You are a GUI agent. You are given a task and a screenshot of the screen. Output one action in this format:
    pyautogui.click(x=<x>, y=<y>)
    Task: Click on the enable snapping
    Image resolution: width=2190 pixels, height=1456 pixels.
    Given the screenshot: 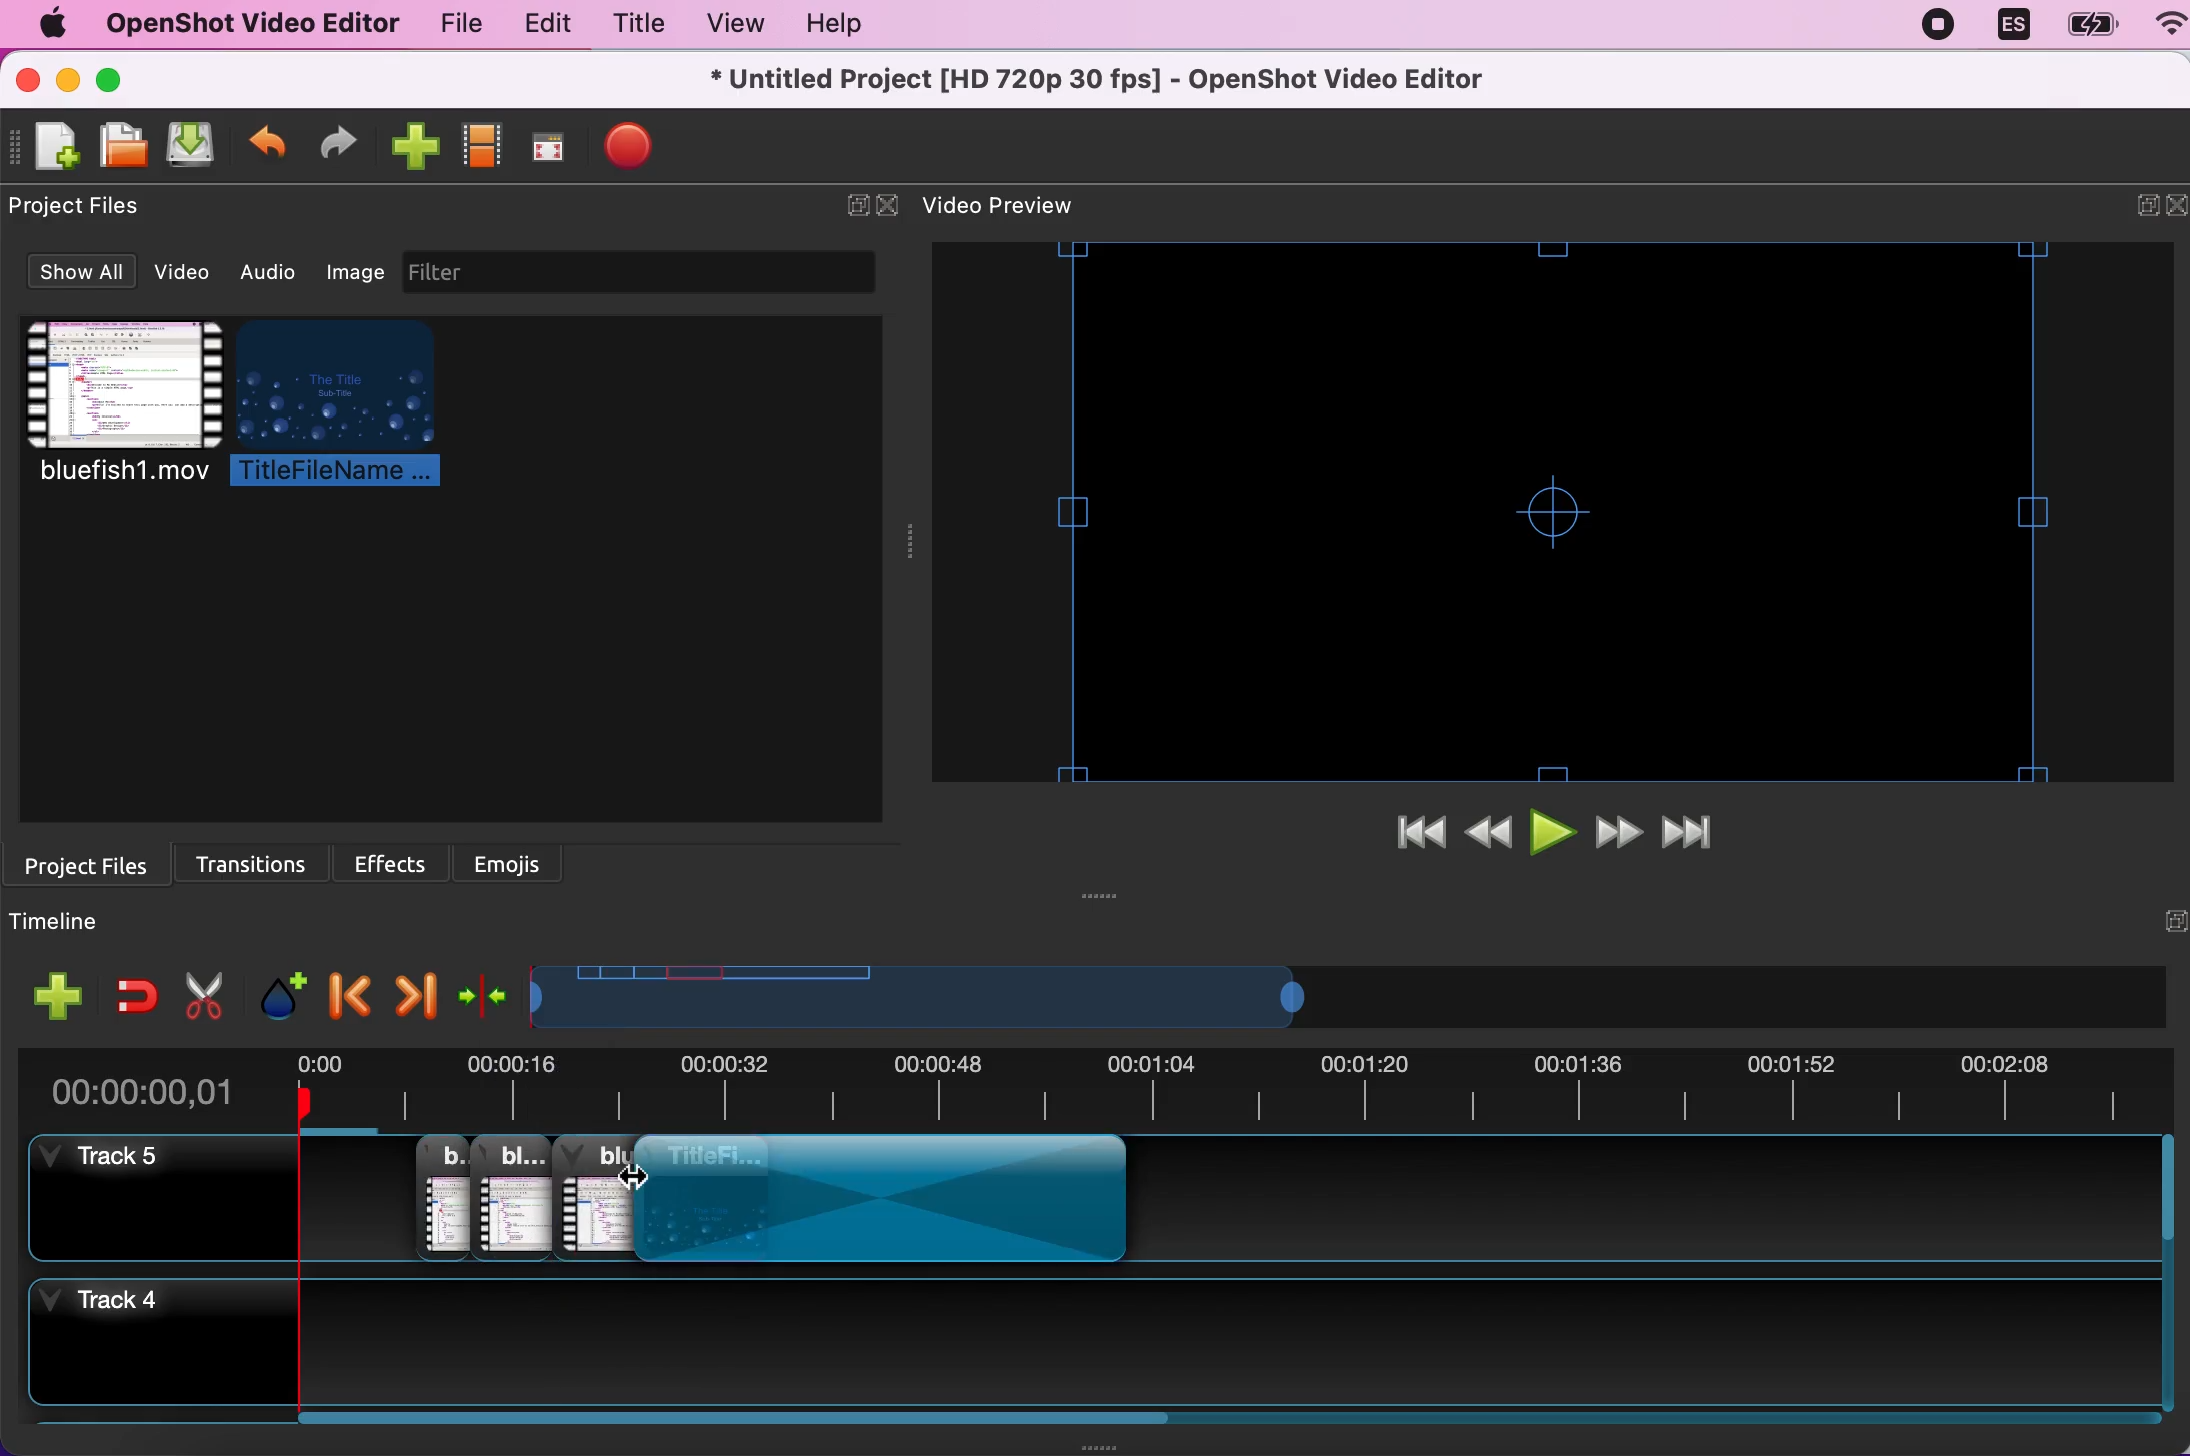 What is the action you would take?
    pyautogui.click(x=136, y=995)
    